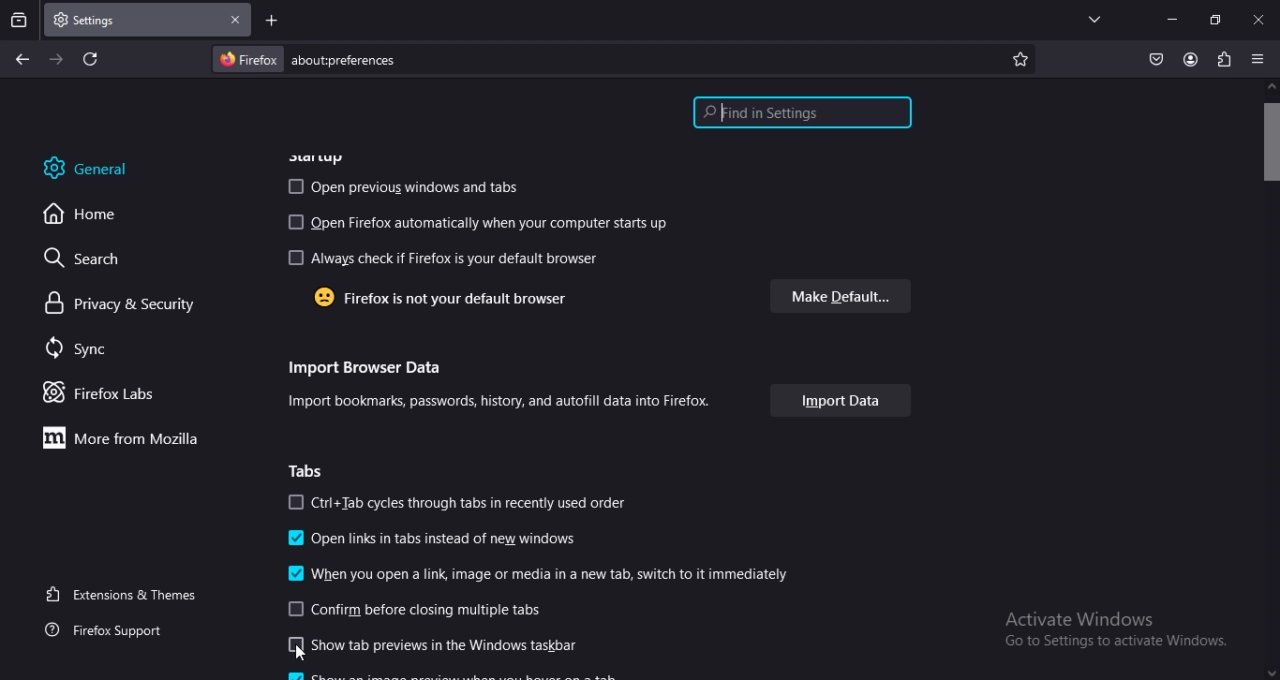 The height and width of the screenshot is (680, 1280). Describe the element at coordinates (318, 153) in the screenshot. I see `startup` at that location.